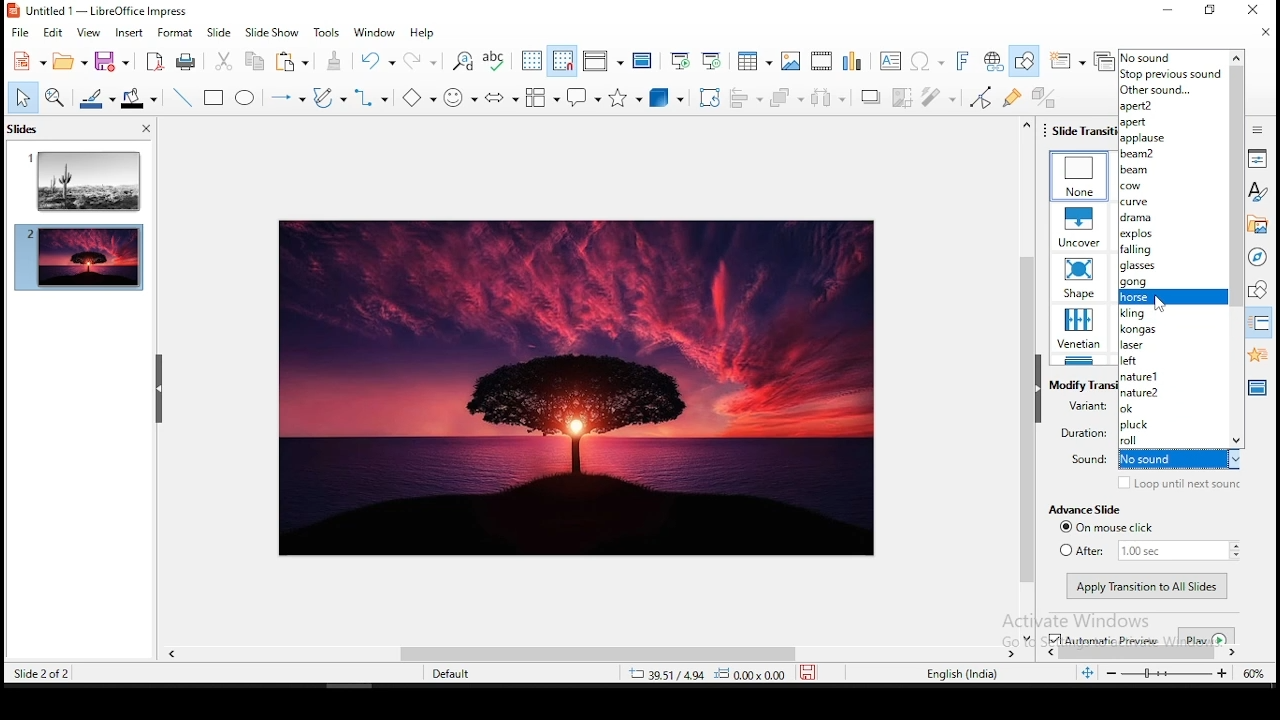 Image resolution: width=1280 pixels, height=720 pixels. What do you see at coordinates (754, 59) in the screenshot?
I see `tables` at bounding box center [754, 59].